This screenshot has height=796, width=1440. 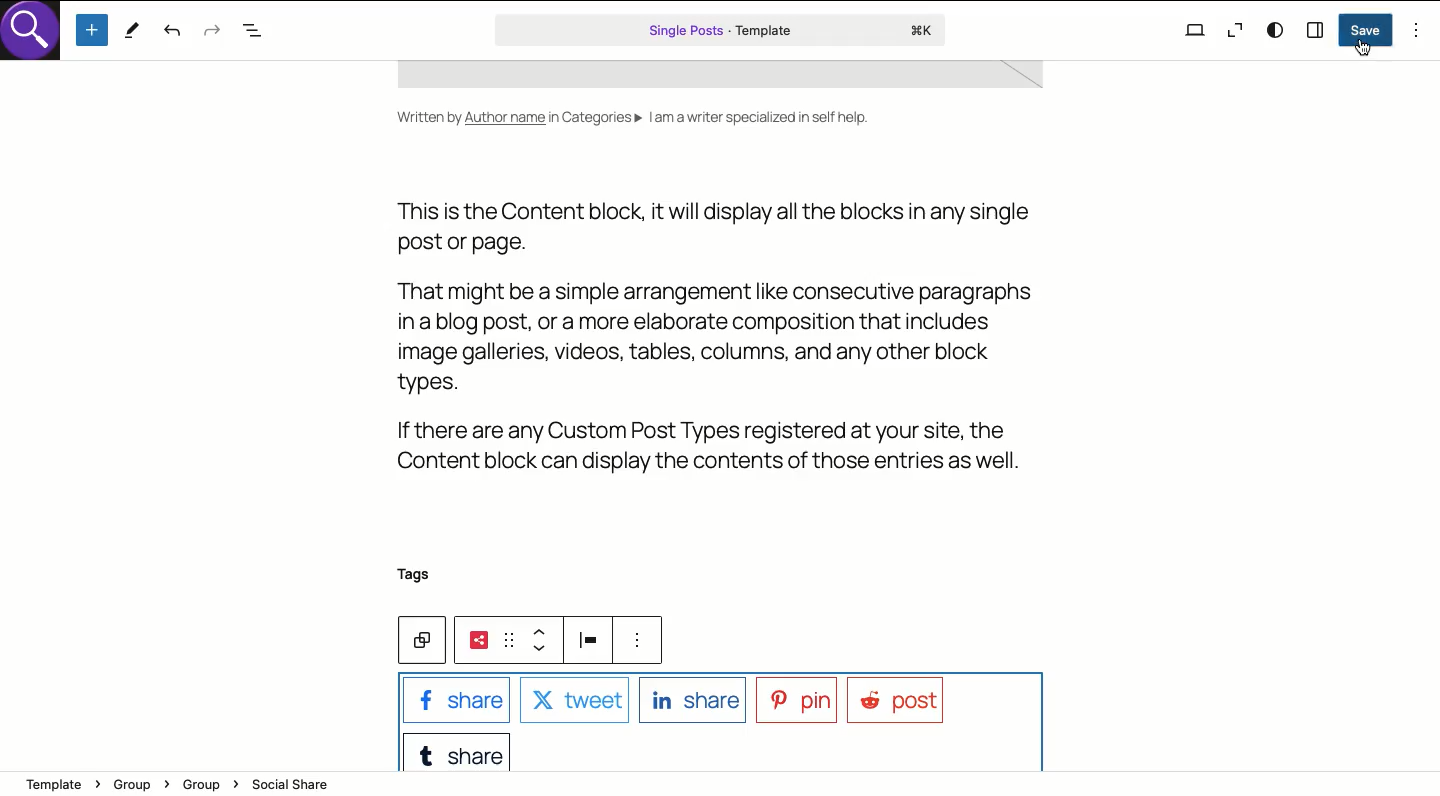 I want to click on Written by Author name in Categories» Iam a writer specialized in self help., so click(x=631, y=129).